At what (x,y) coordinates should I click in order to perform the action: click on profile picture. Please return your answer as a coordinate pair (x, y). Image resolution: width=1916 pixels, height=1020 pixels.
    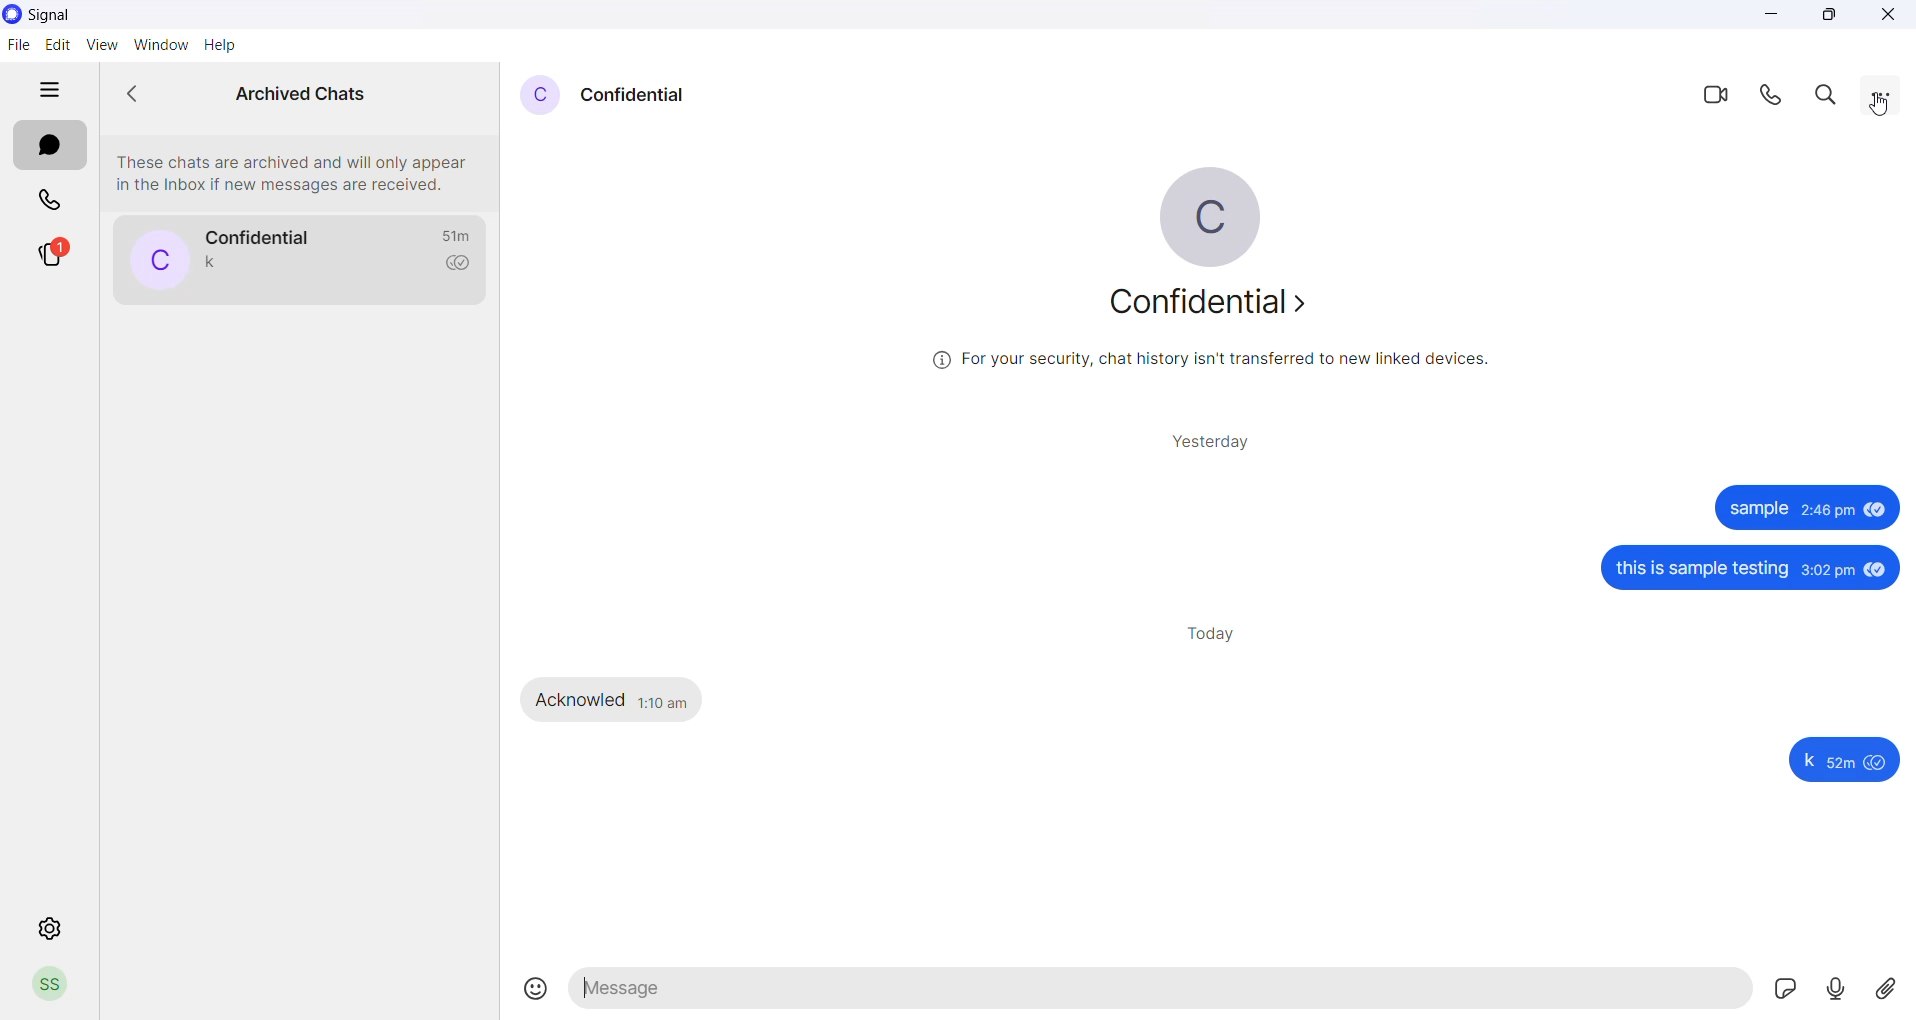
    Looking at the image, I should click on (155, 260).